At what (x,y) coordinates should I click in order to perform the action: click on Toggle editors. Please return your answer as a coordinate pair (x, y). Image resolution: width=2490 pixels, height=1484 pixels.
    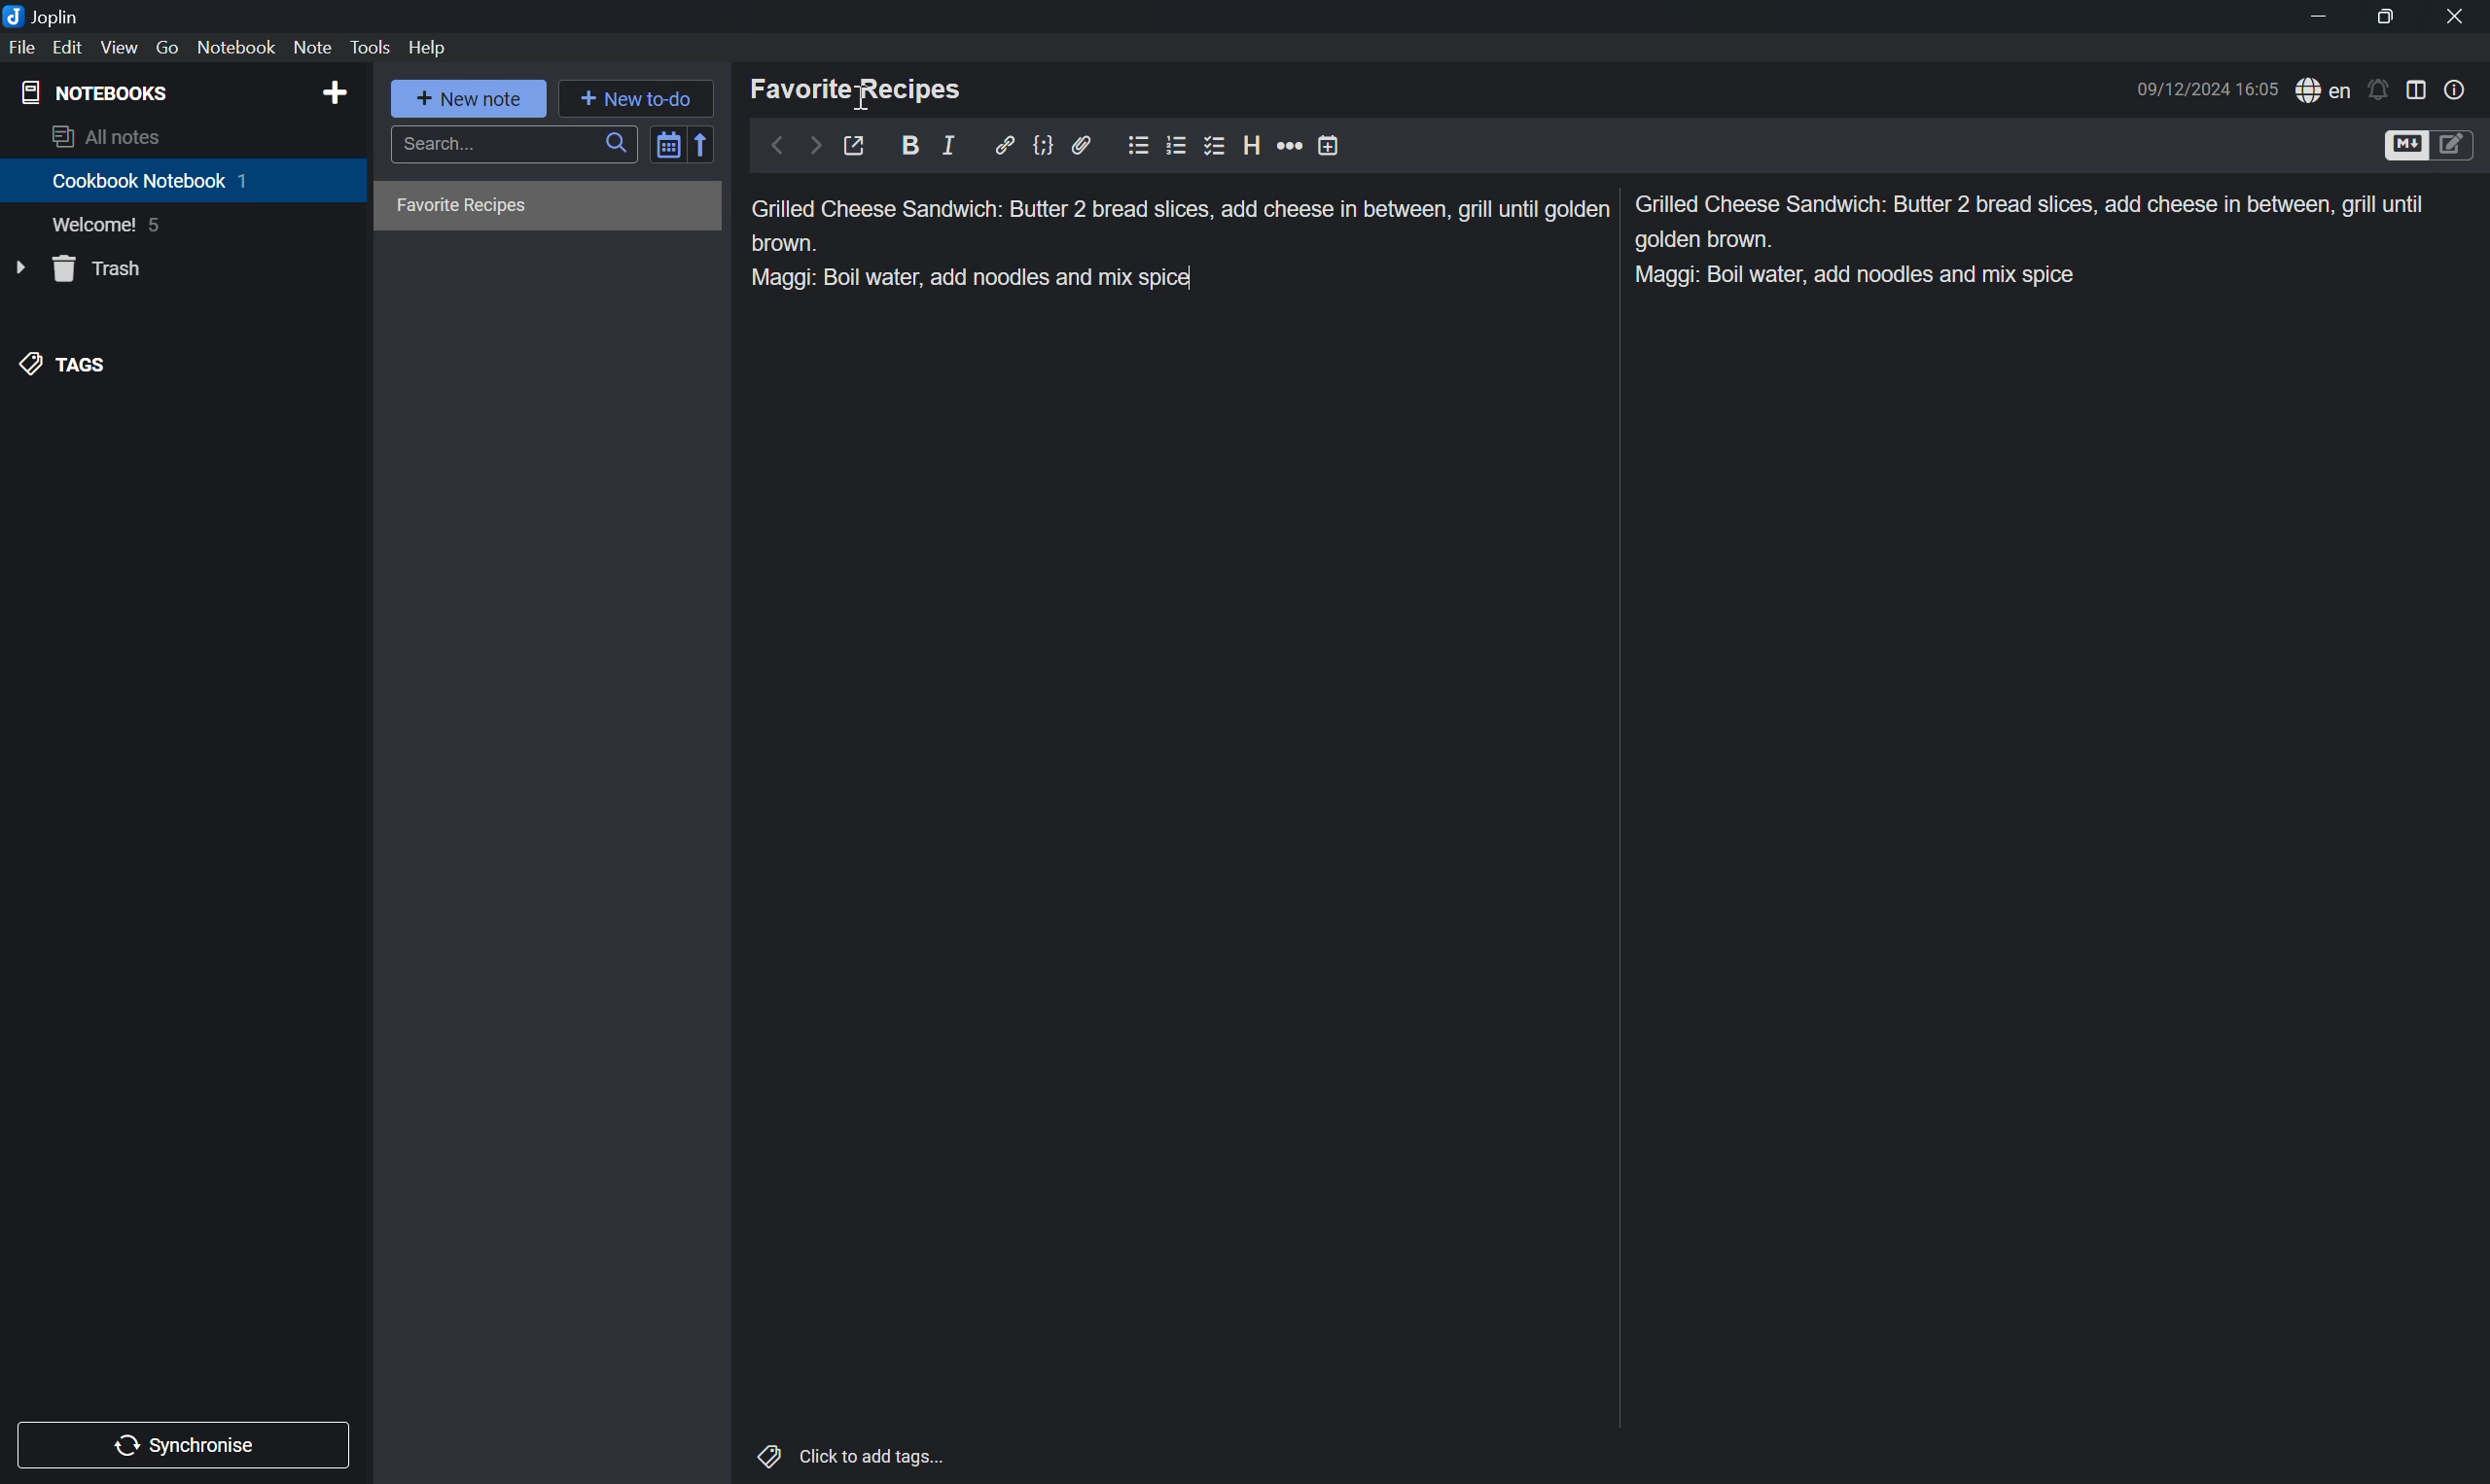
    Looking at the image, I should click on (2432, 144).